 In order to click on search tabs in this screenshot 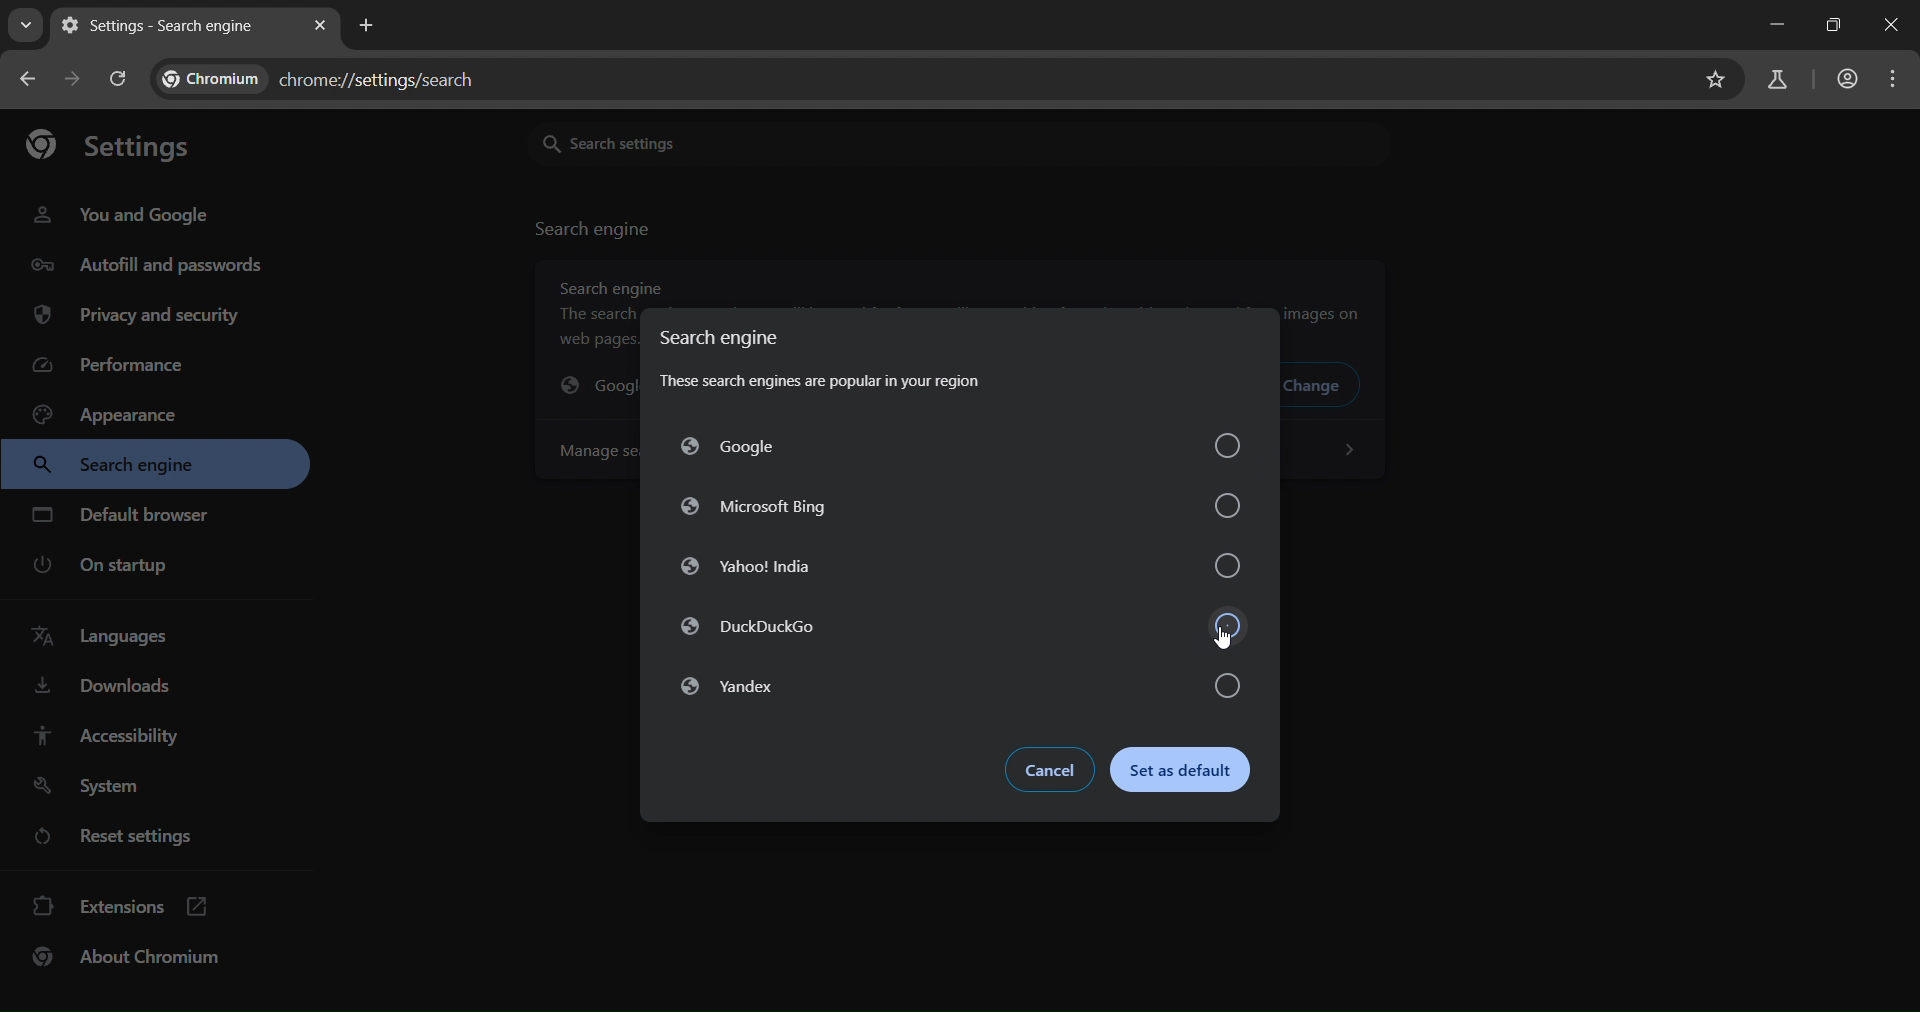, I will do `click(25, 29)`.